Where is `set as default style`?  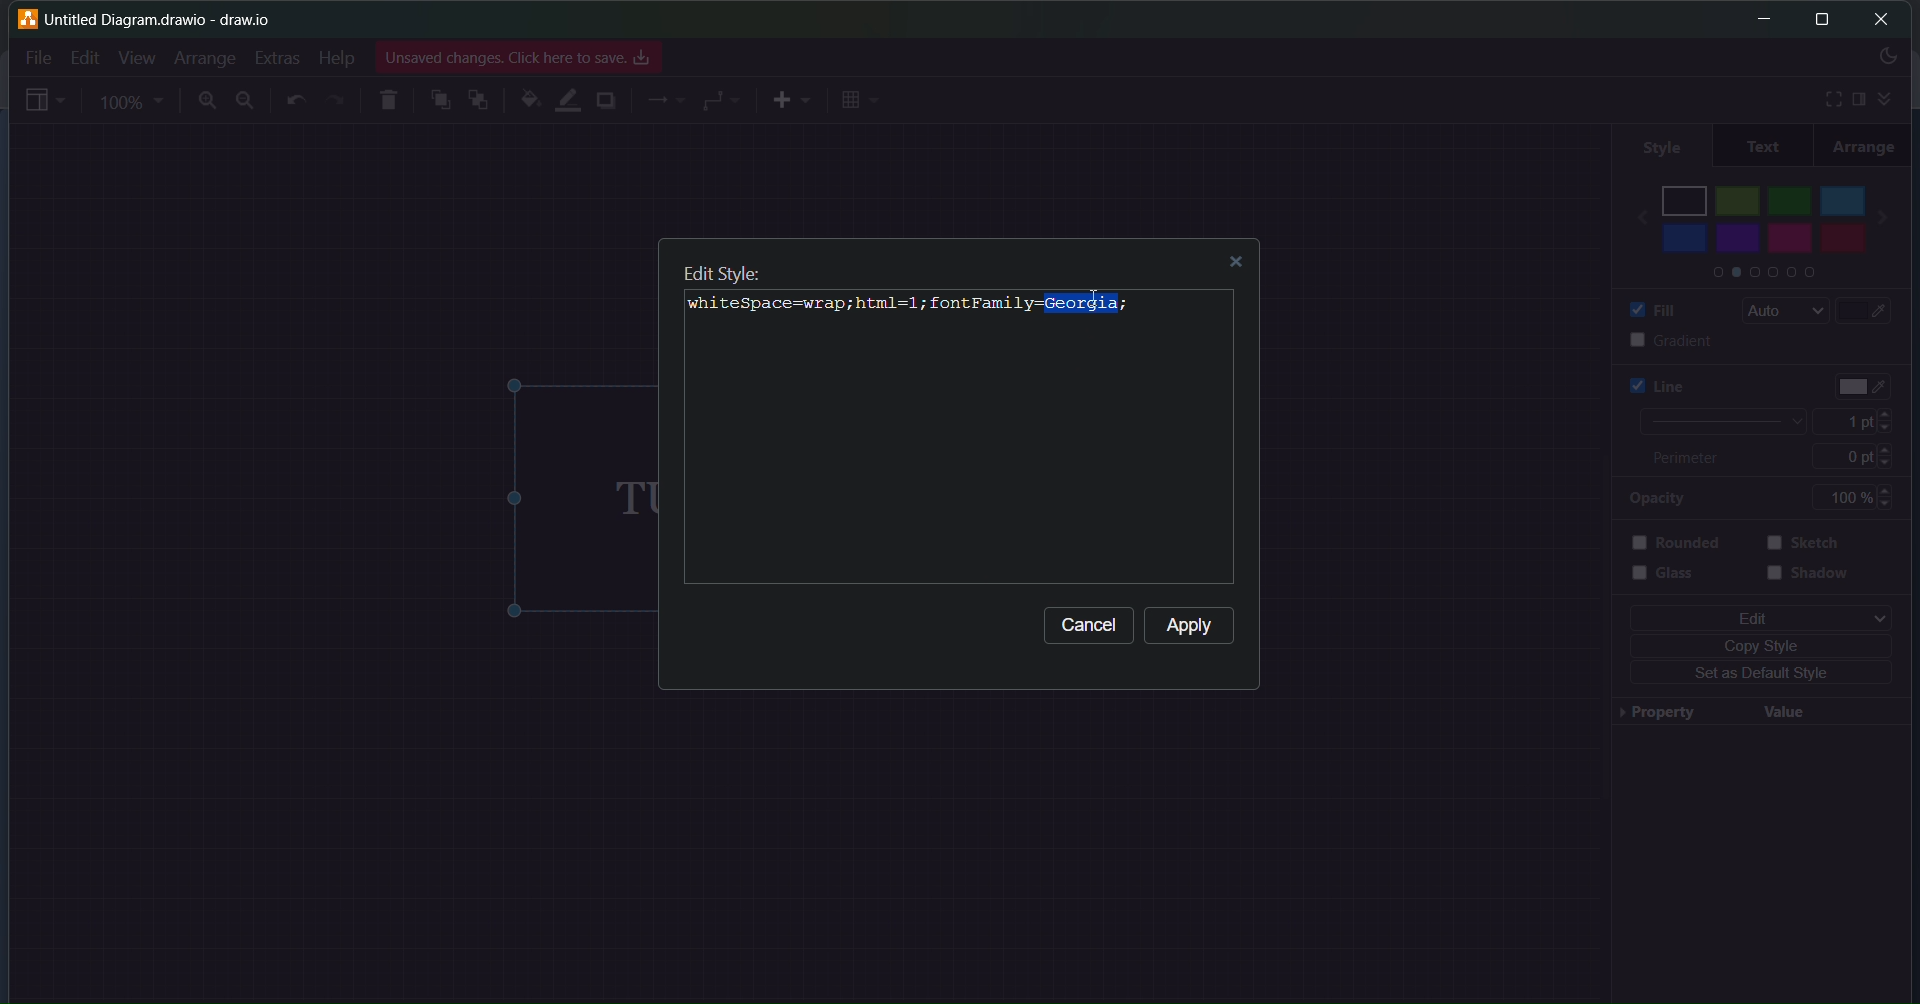
set as default style is located at coordinates (1754, 675).